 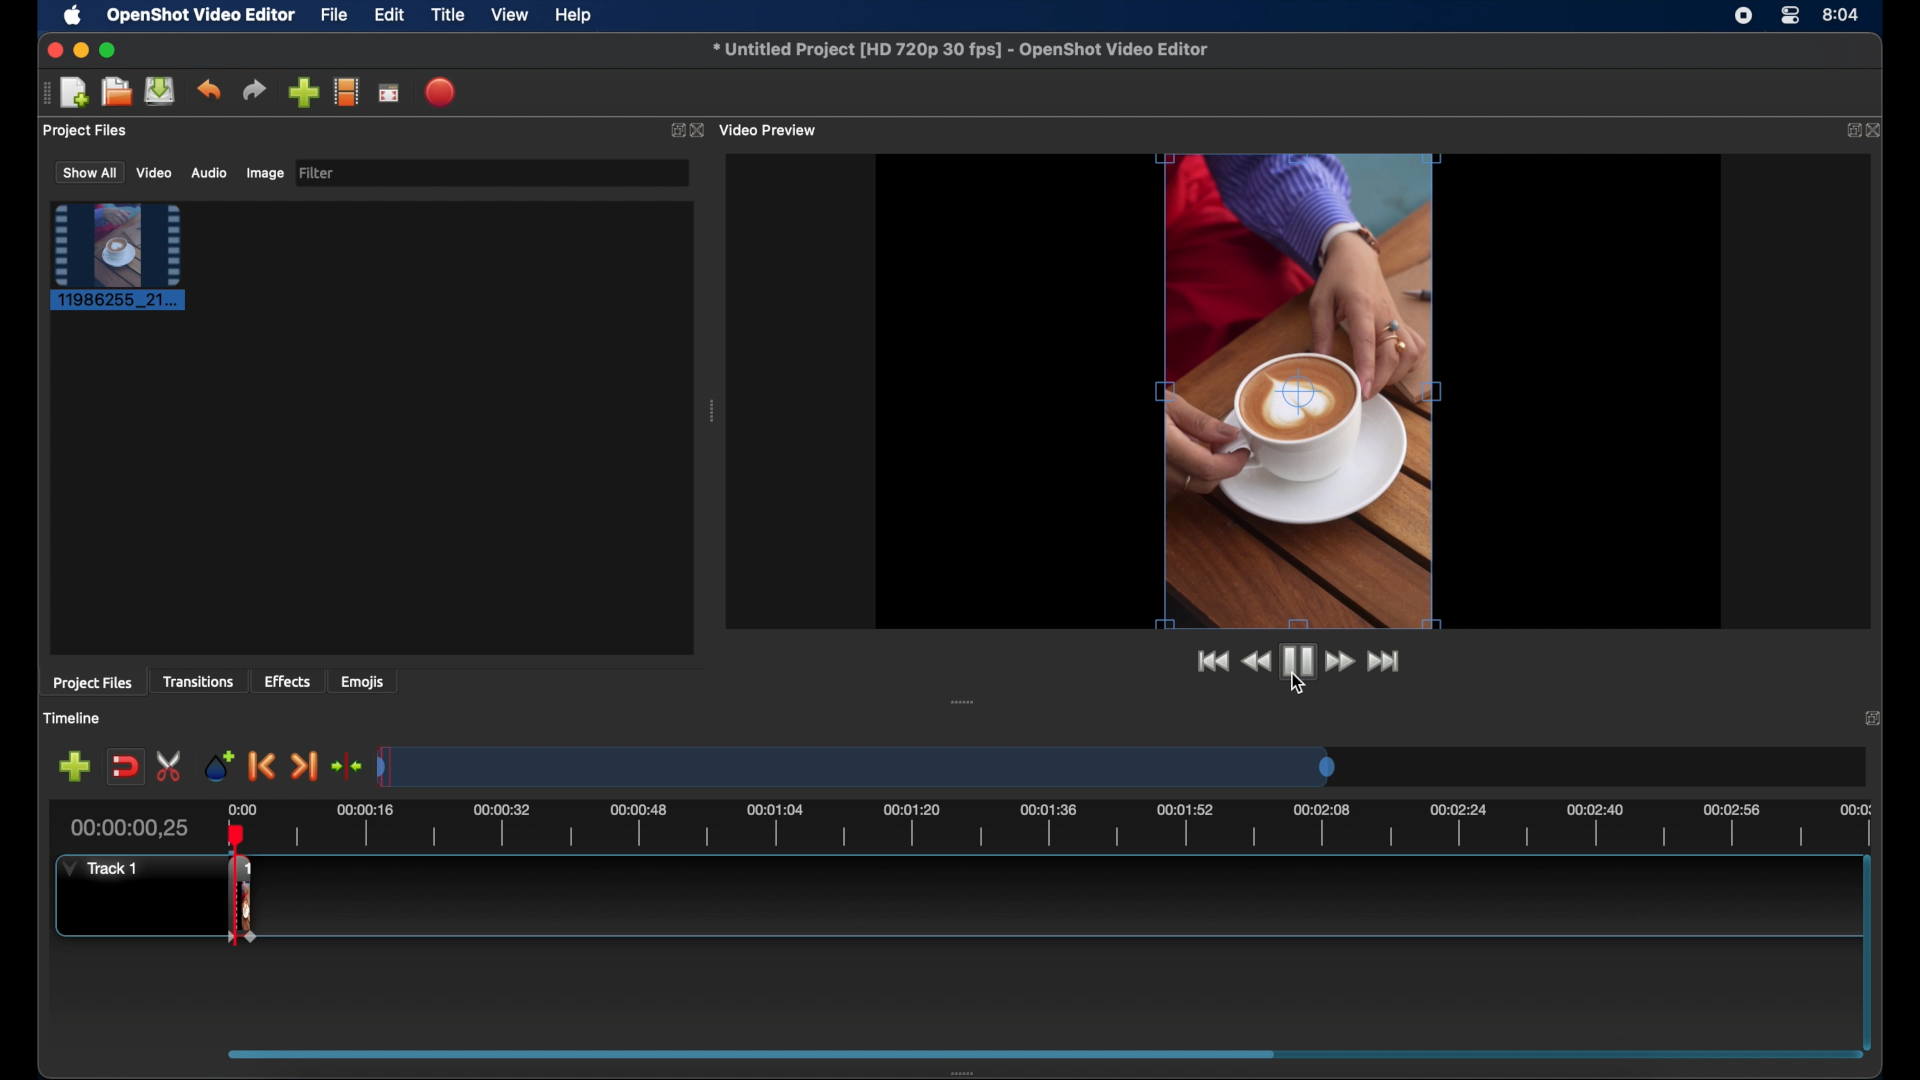 I want to click on new project, so click(x=76, y=91).